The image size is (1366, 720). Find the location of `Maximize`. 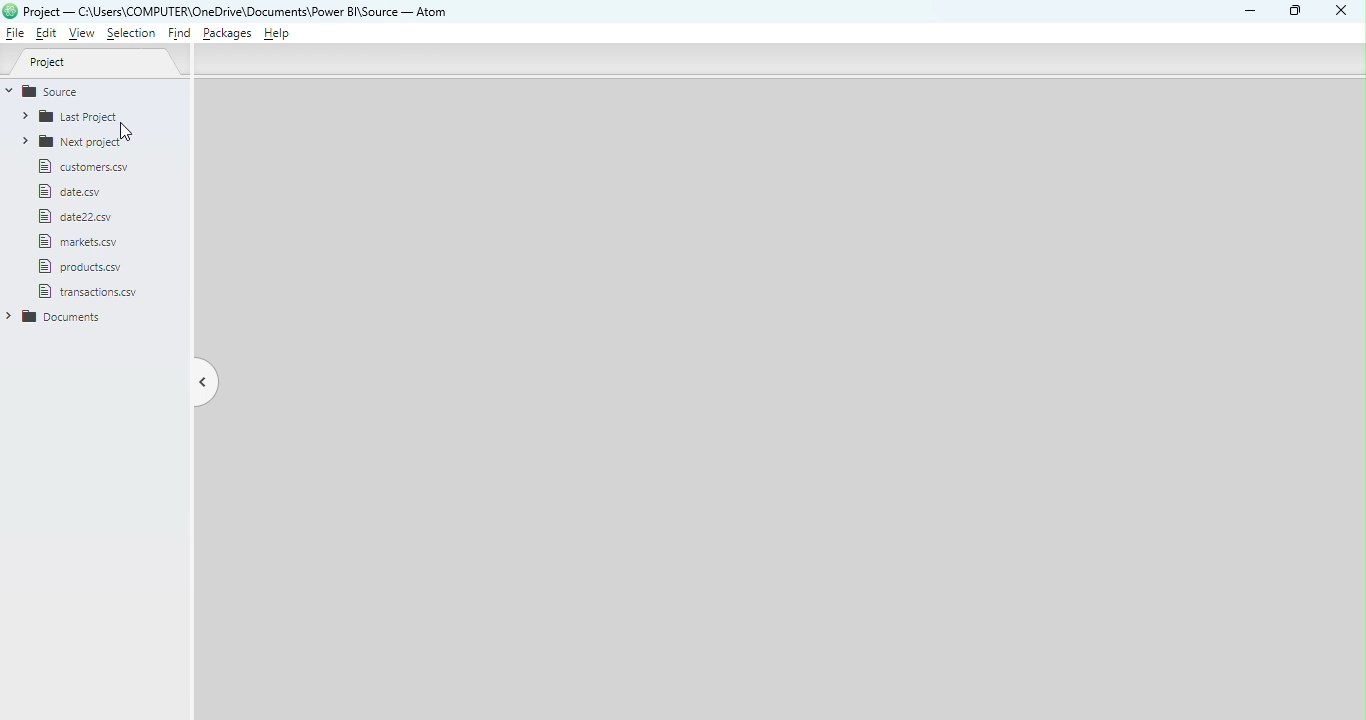

Maximize is located at coordinates (1298, 10).